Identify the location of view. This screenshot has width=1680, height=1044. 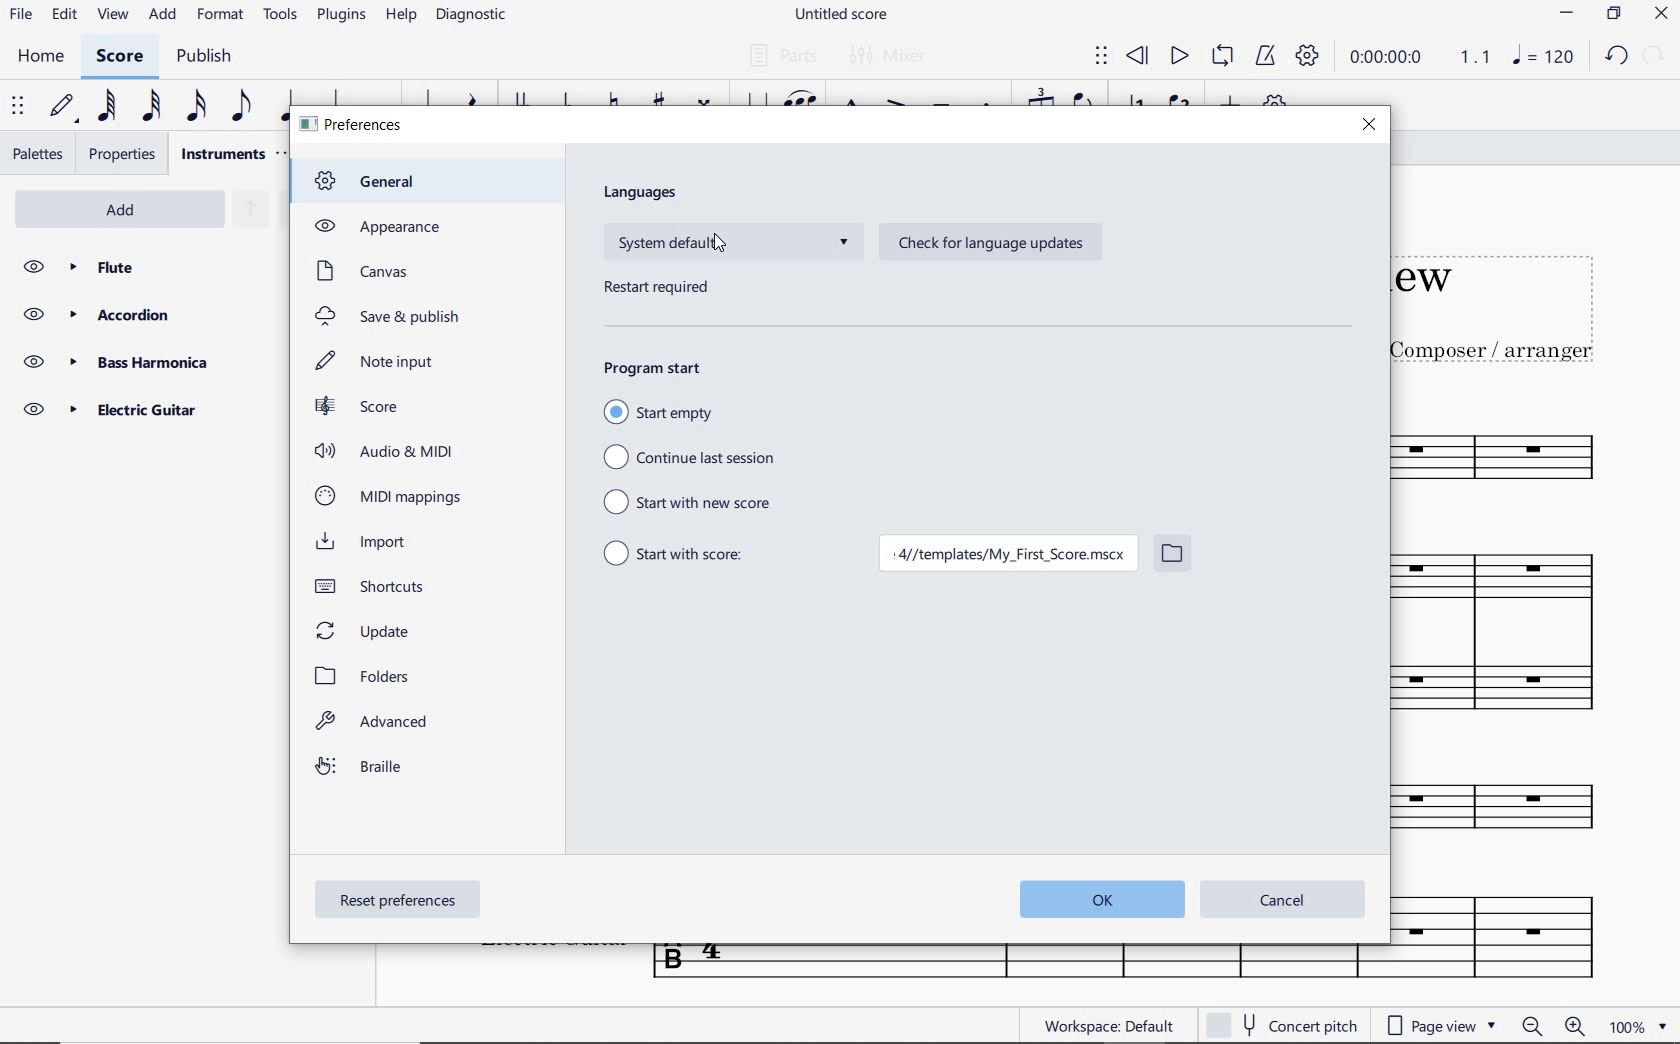
(109, 19).